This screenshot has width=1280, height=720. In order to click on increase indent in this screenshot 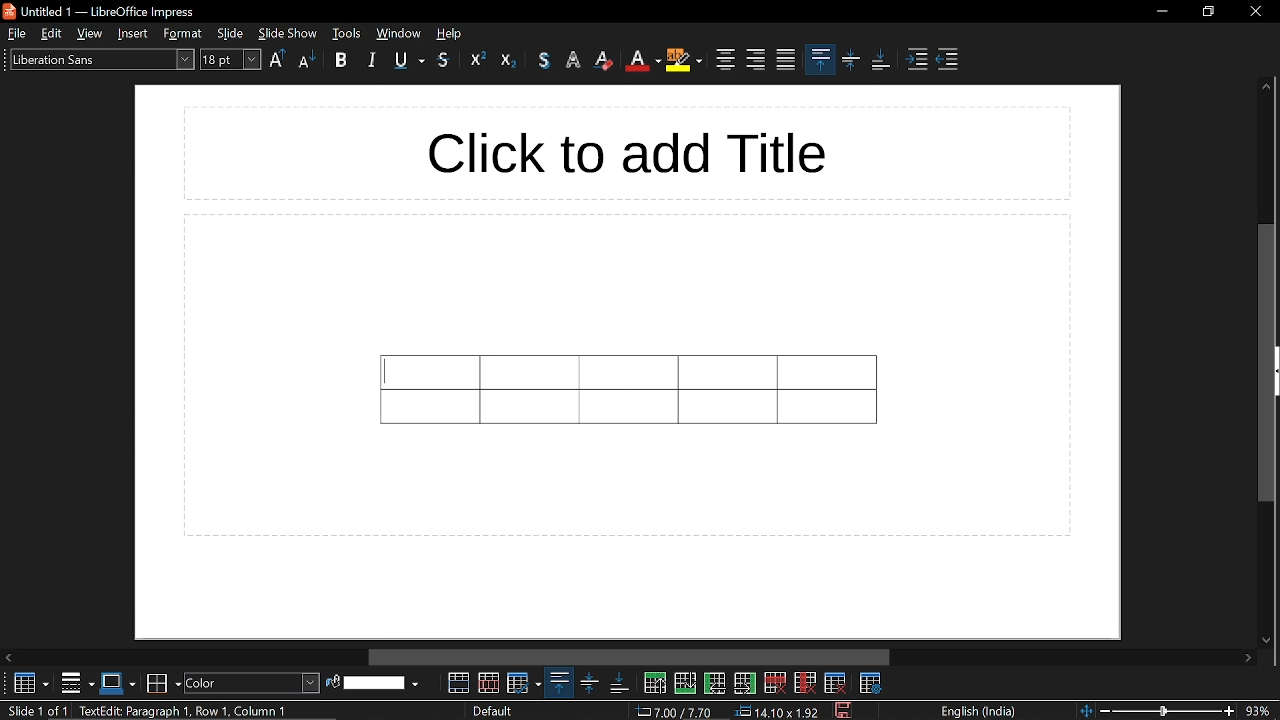, I will do `click(919, 59)`.